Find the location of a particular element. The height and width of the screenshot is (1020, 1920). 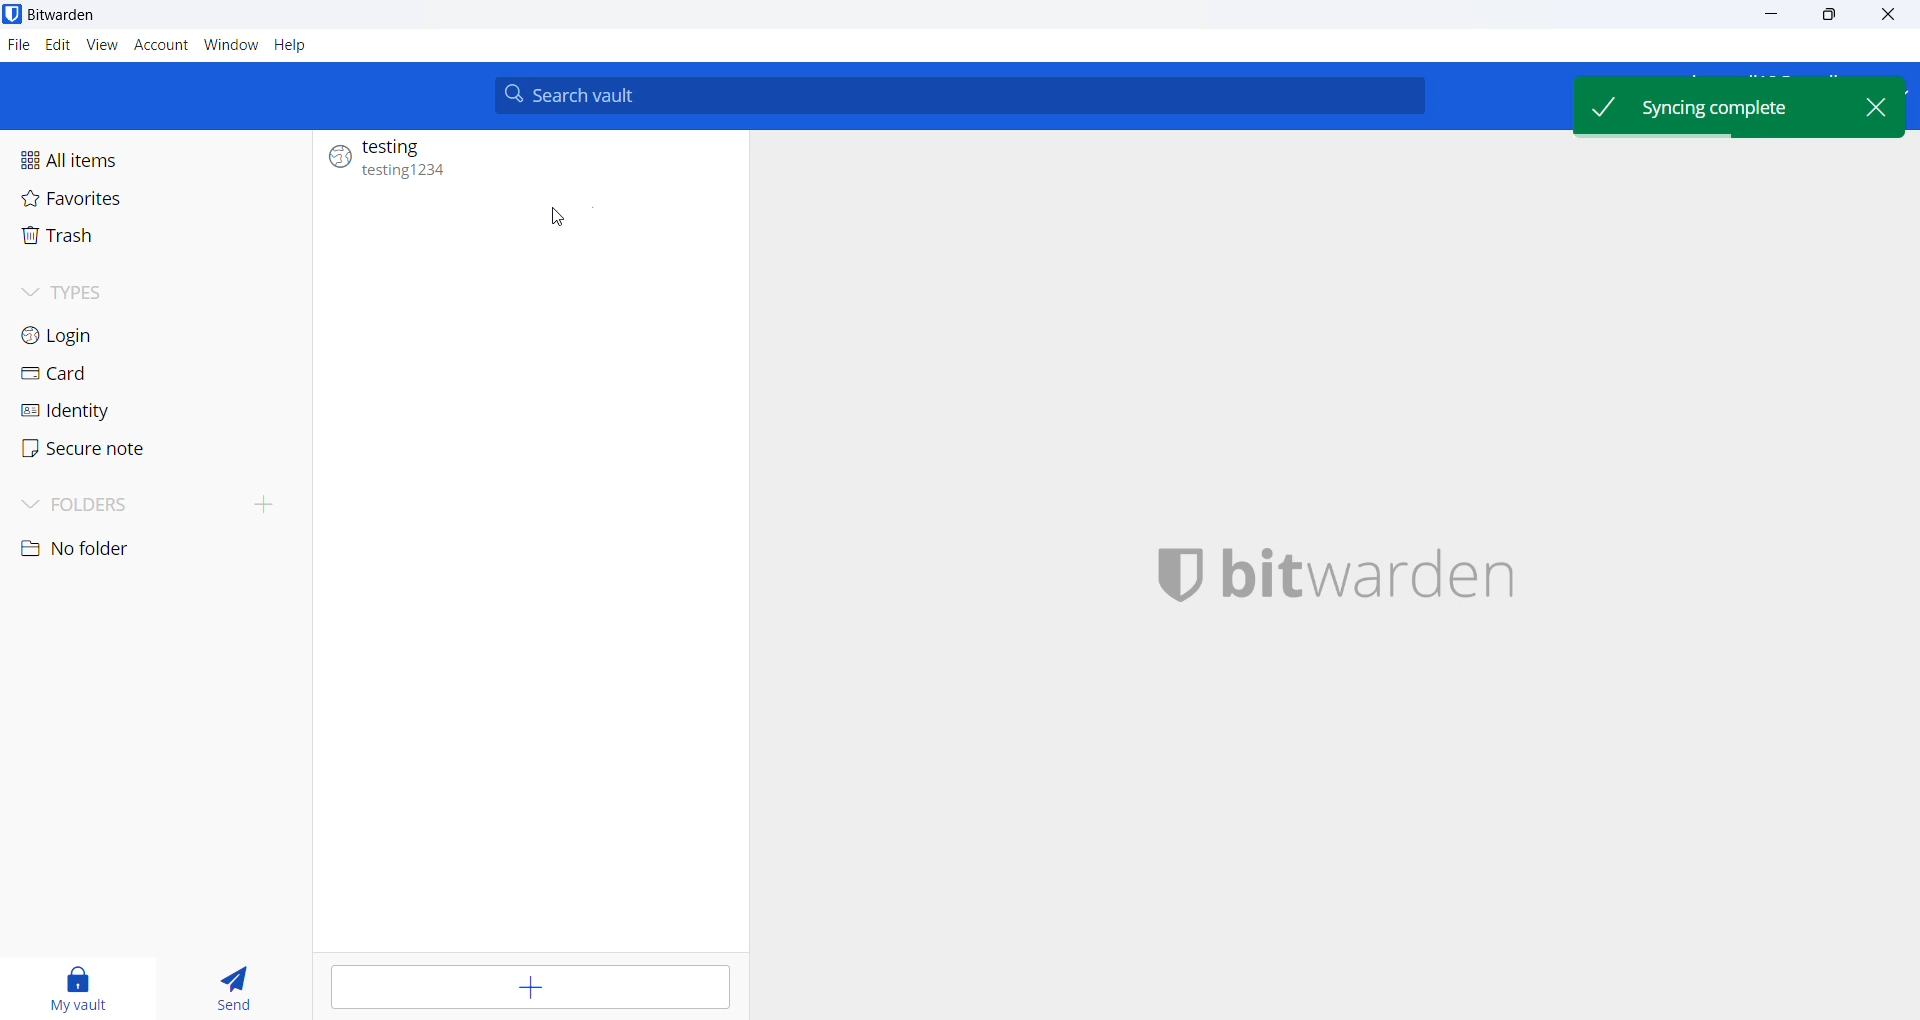

popup text is located at coordinates (1713, 106).